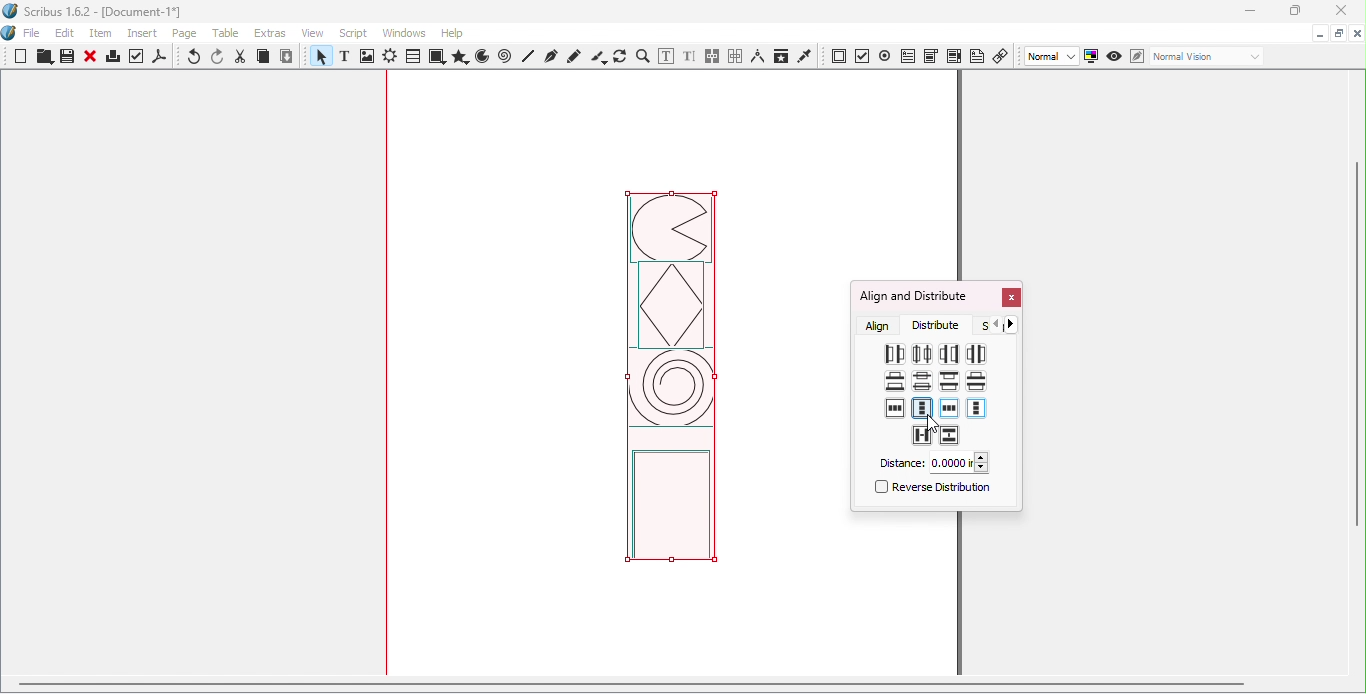  I want to click on Go back, so click(996, 325).